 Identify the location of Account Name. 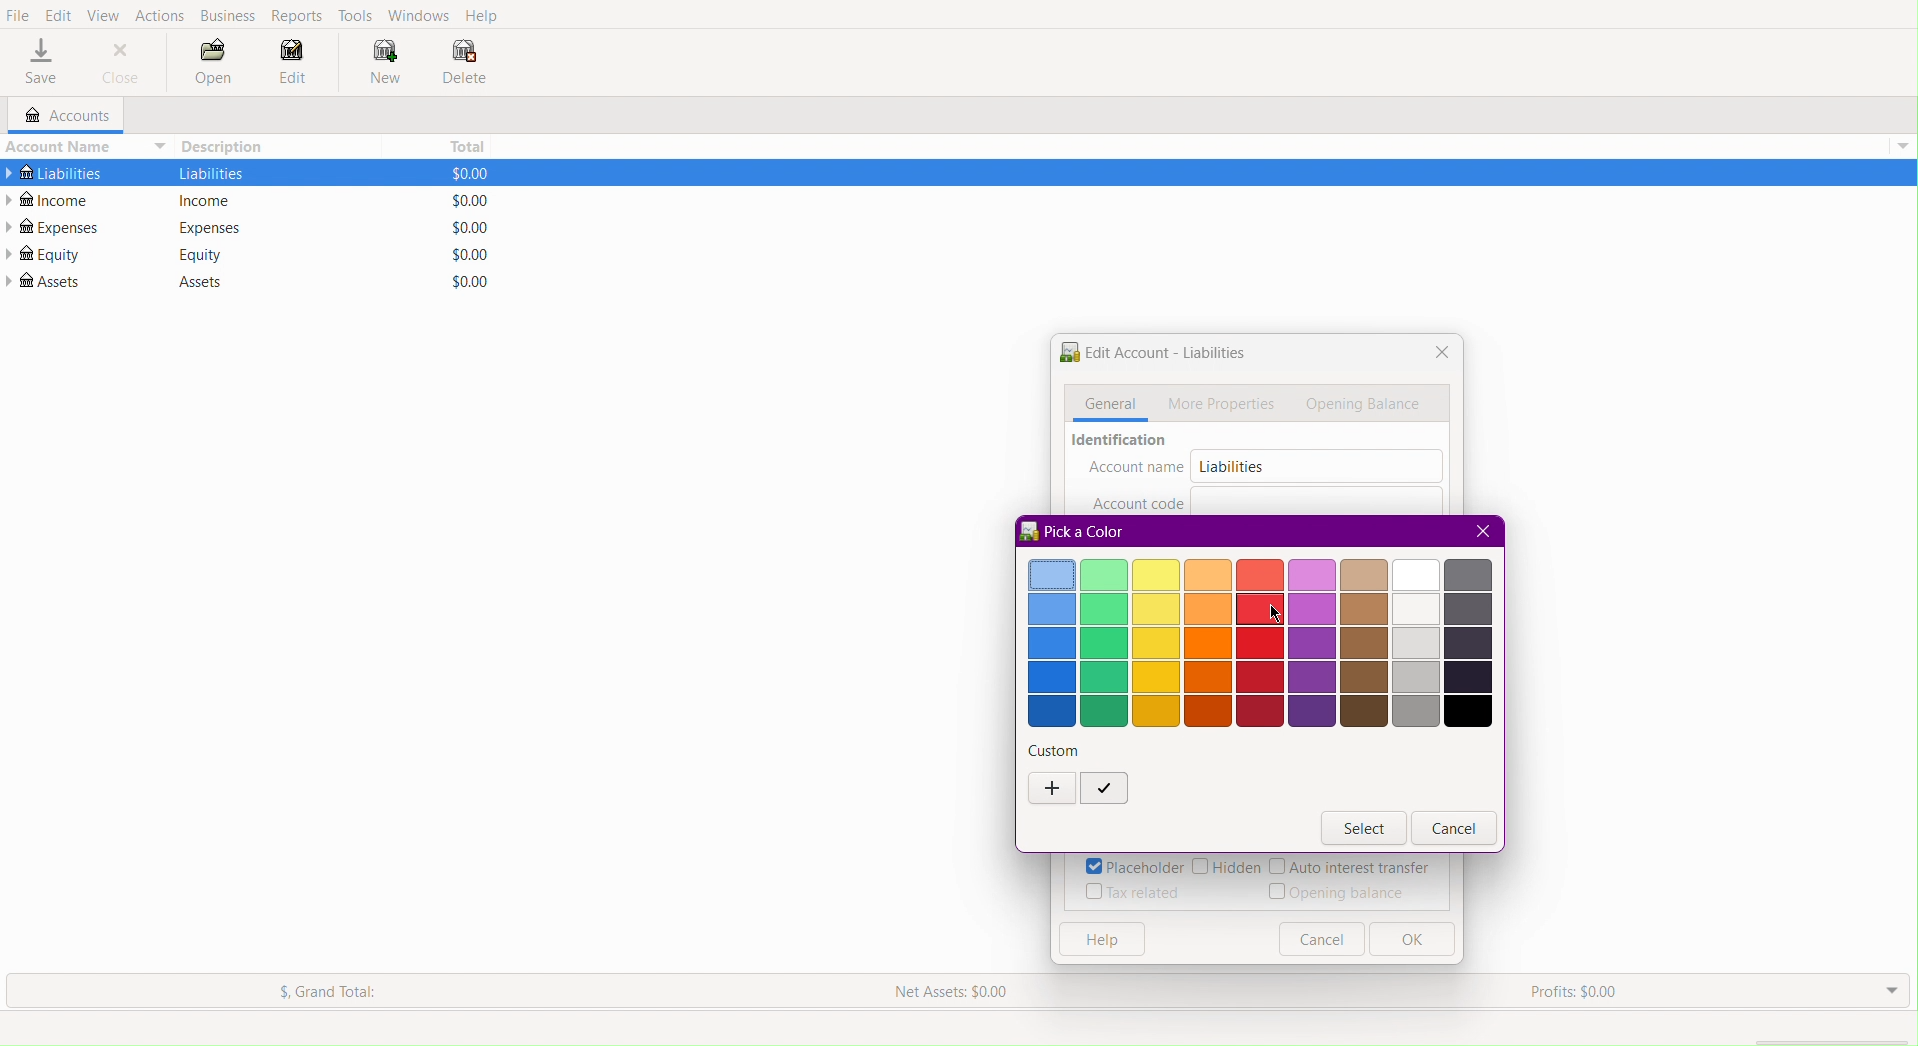
(84, 146).